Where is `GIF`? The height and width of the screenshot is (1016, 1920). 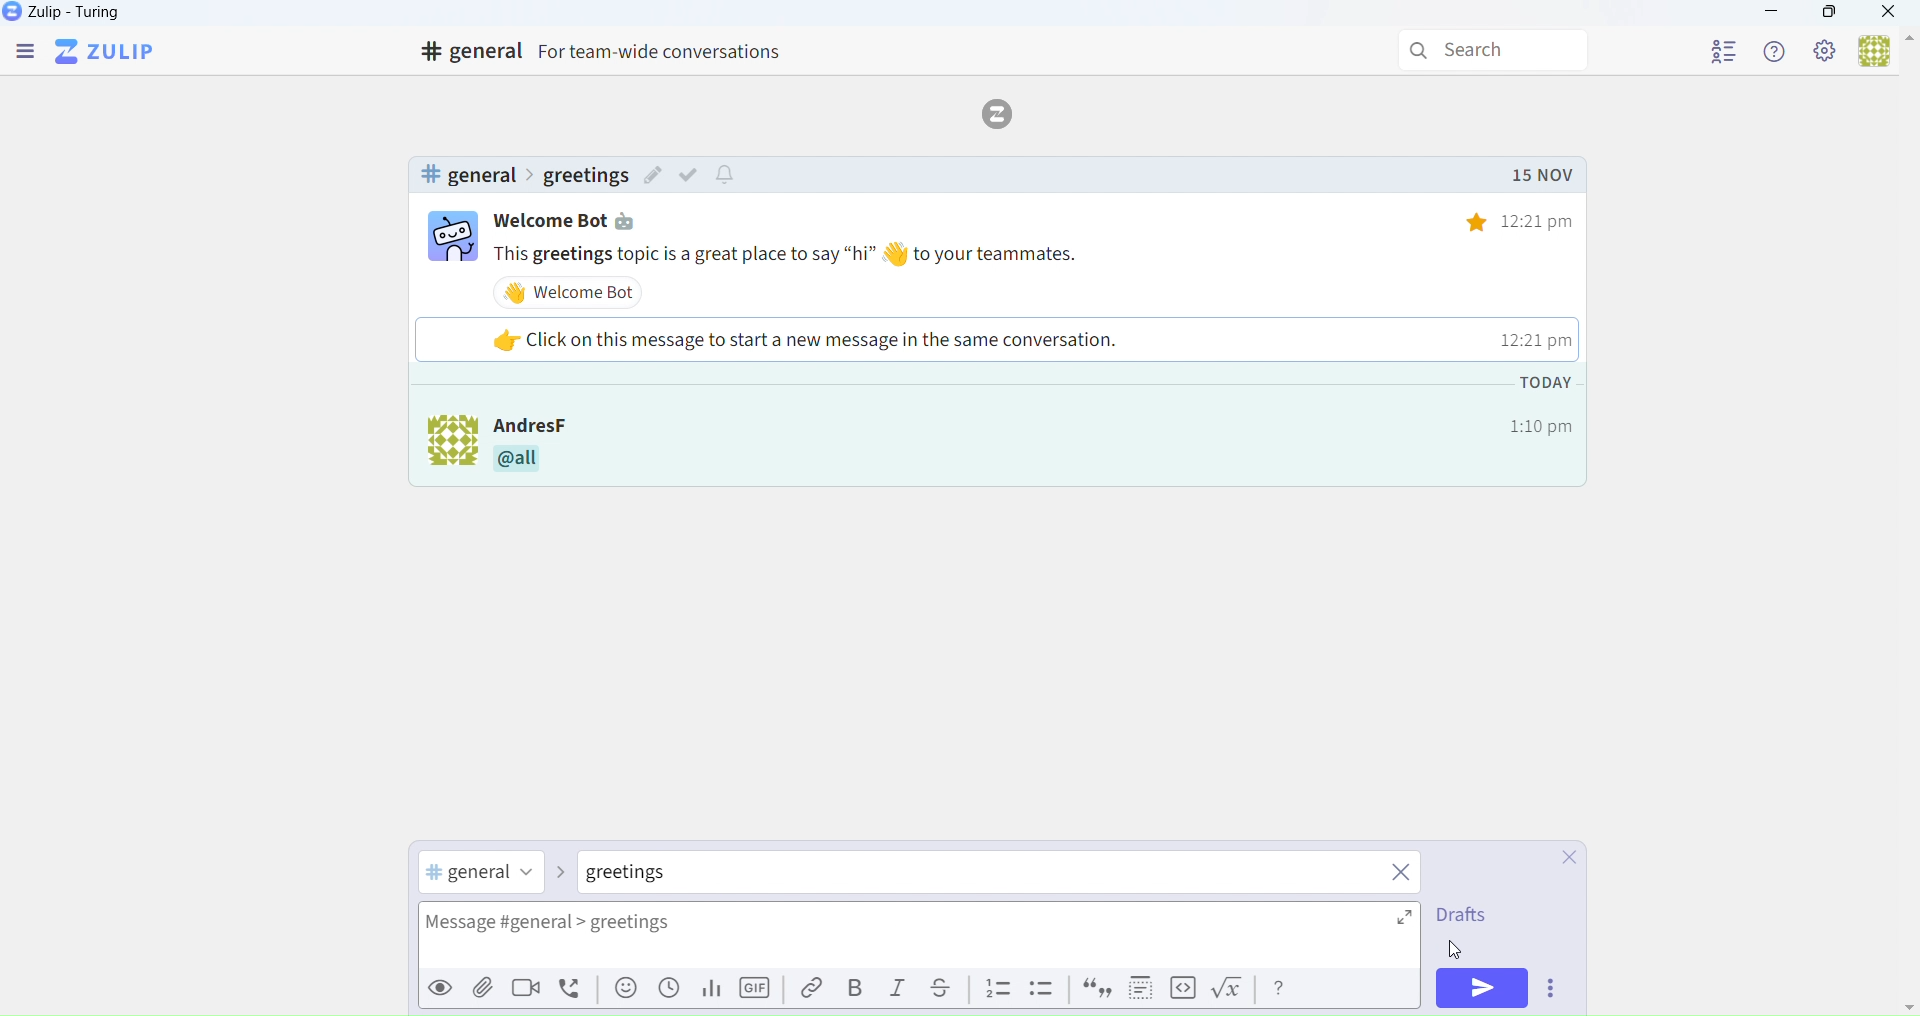 GIF is located at coordinates (758, 992).